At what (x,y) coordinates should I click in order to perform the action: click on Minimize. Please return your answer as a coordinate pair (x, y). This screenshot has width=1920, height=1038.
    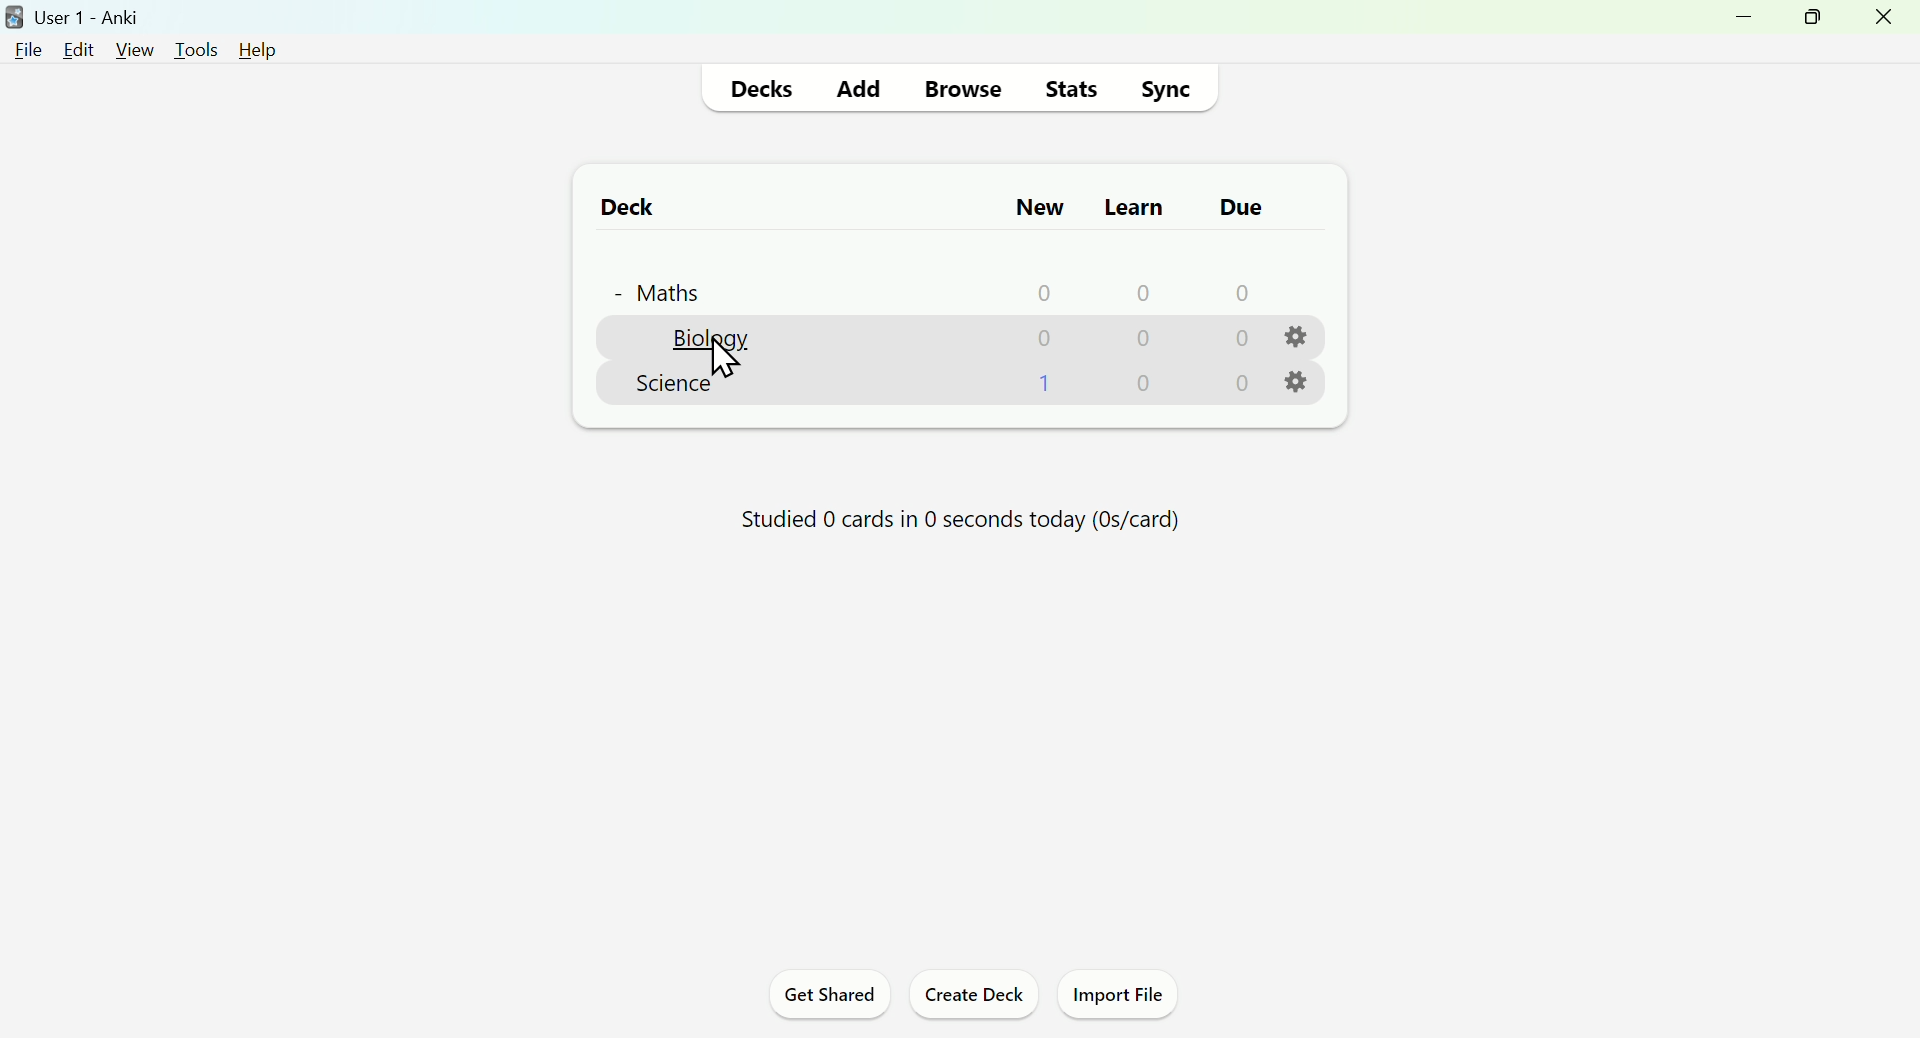
    Looking at the image, I should click on (1737, 25).